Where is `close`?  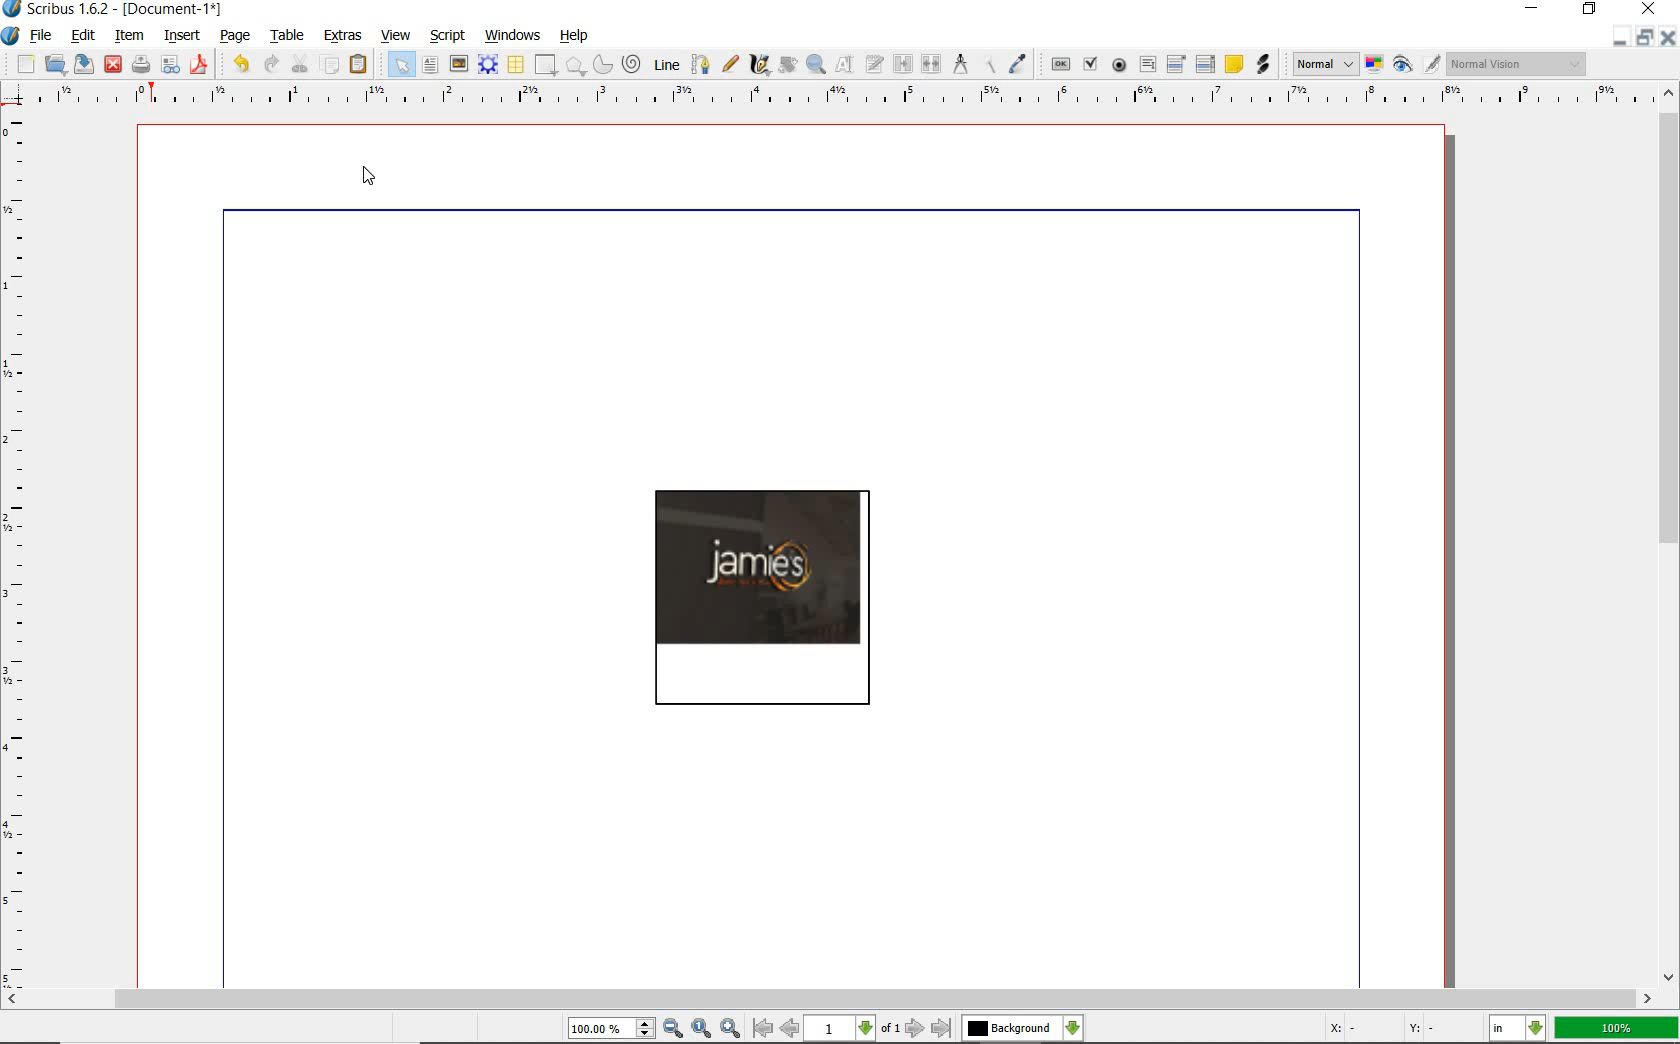
close is located at coordinates (113, 64).